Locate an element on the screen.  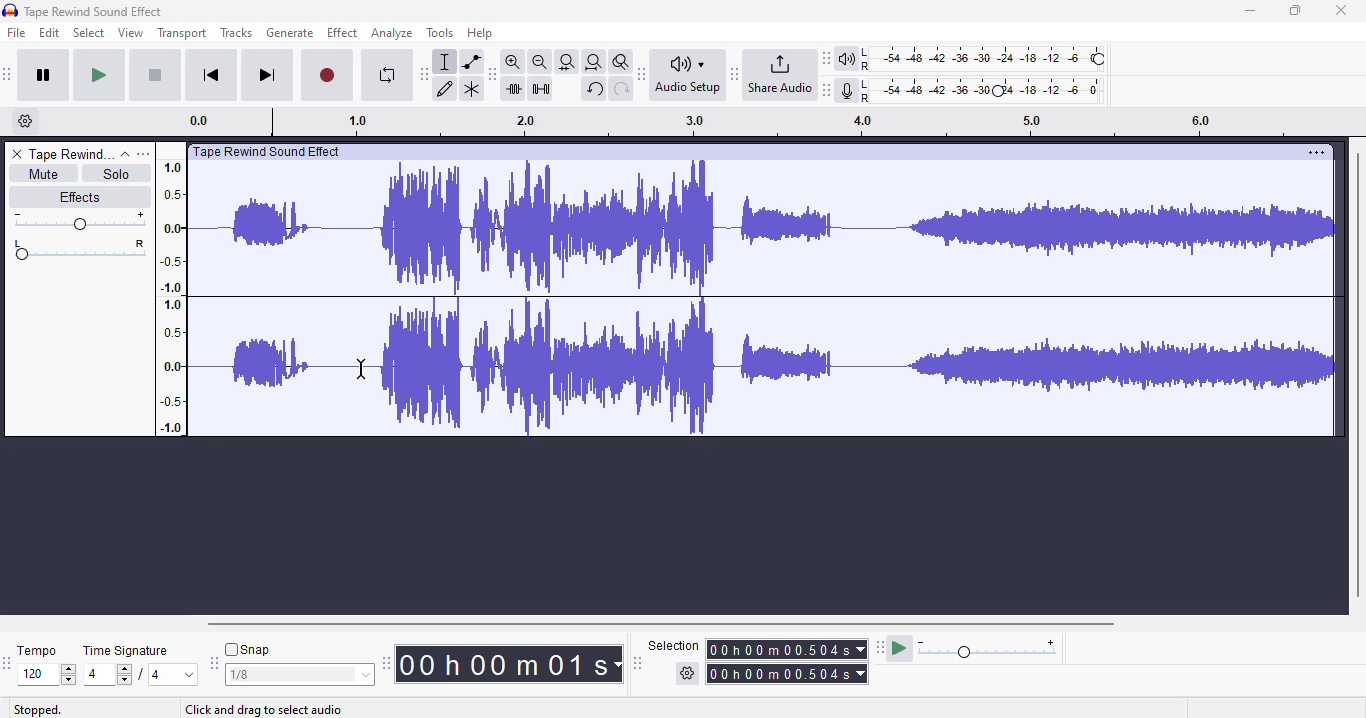
timeline is located at coordinates (710, 122).